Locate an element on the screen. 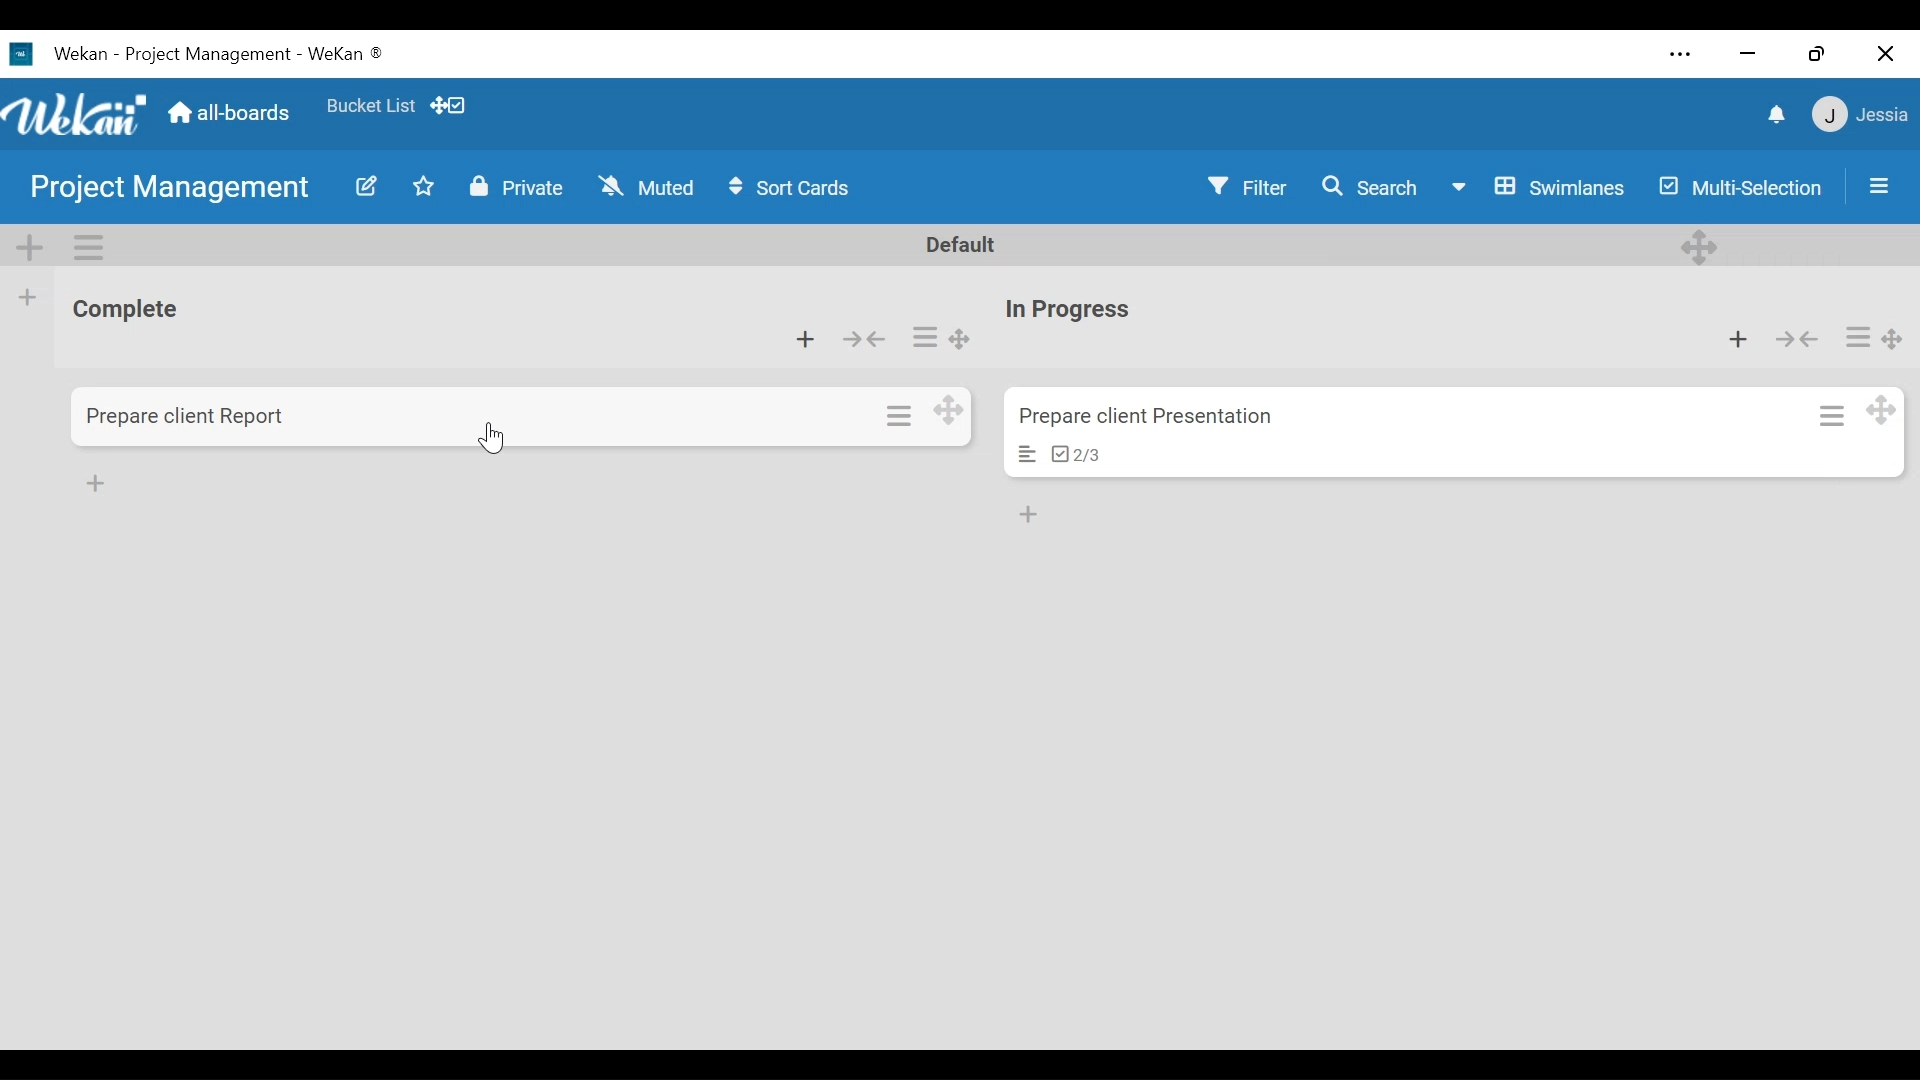 This screenshot has width=1920, height=1080. Close is located at coordinates (1889, 53).